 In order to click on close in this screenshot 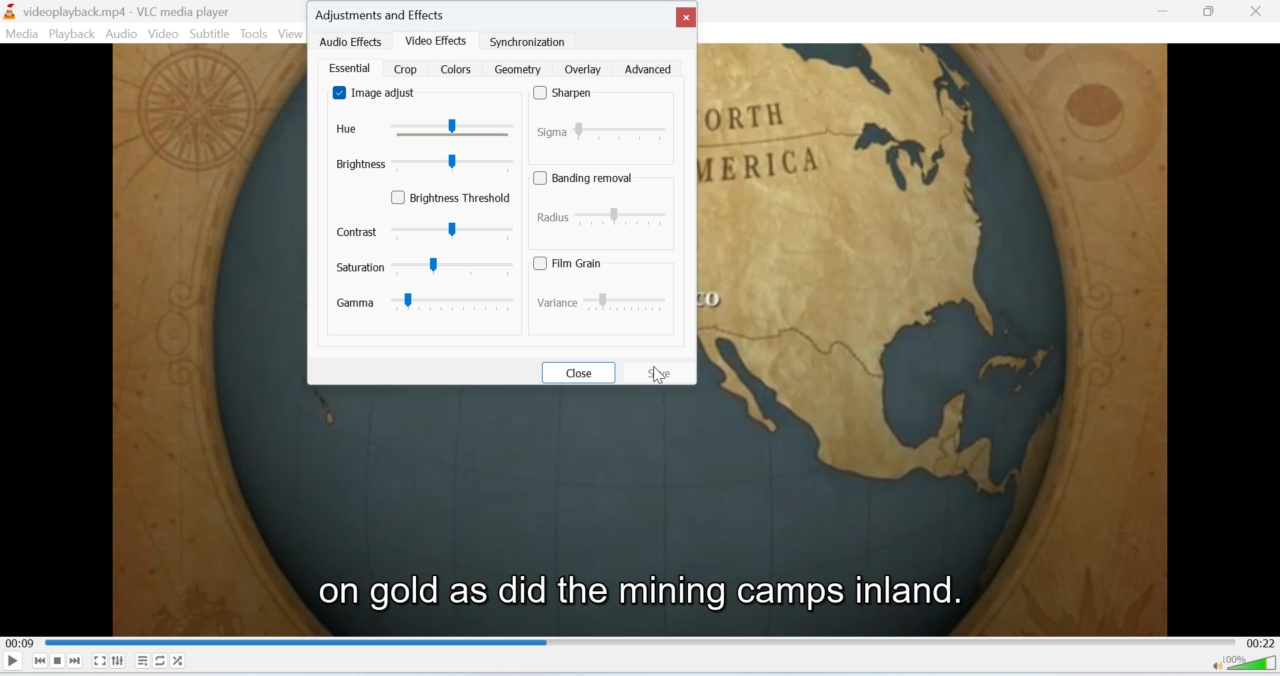, I will do `click(578, 371)`.